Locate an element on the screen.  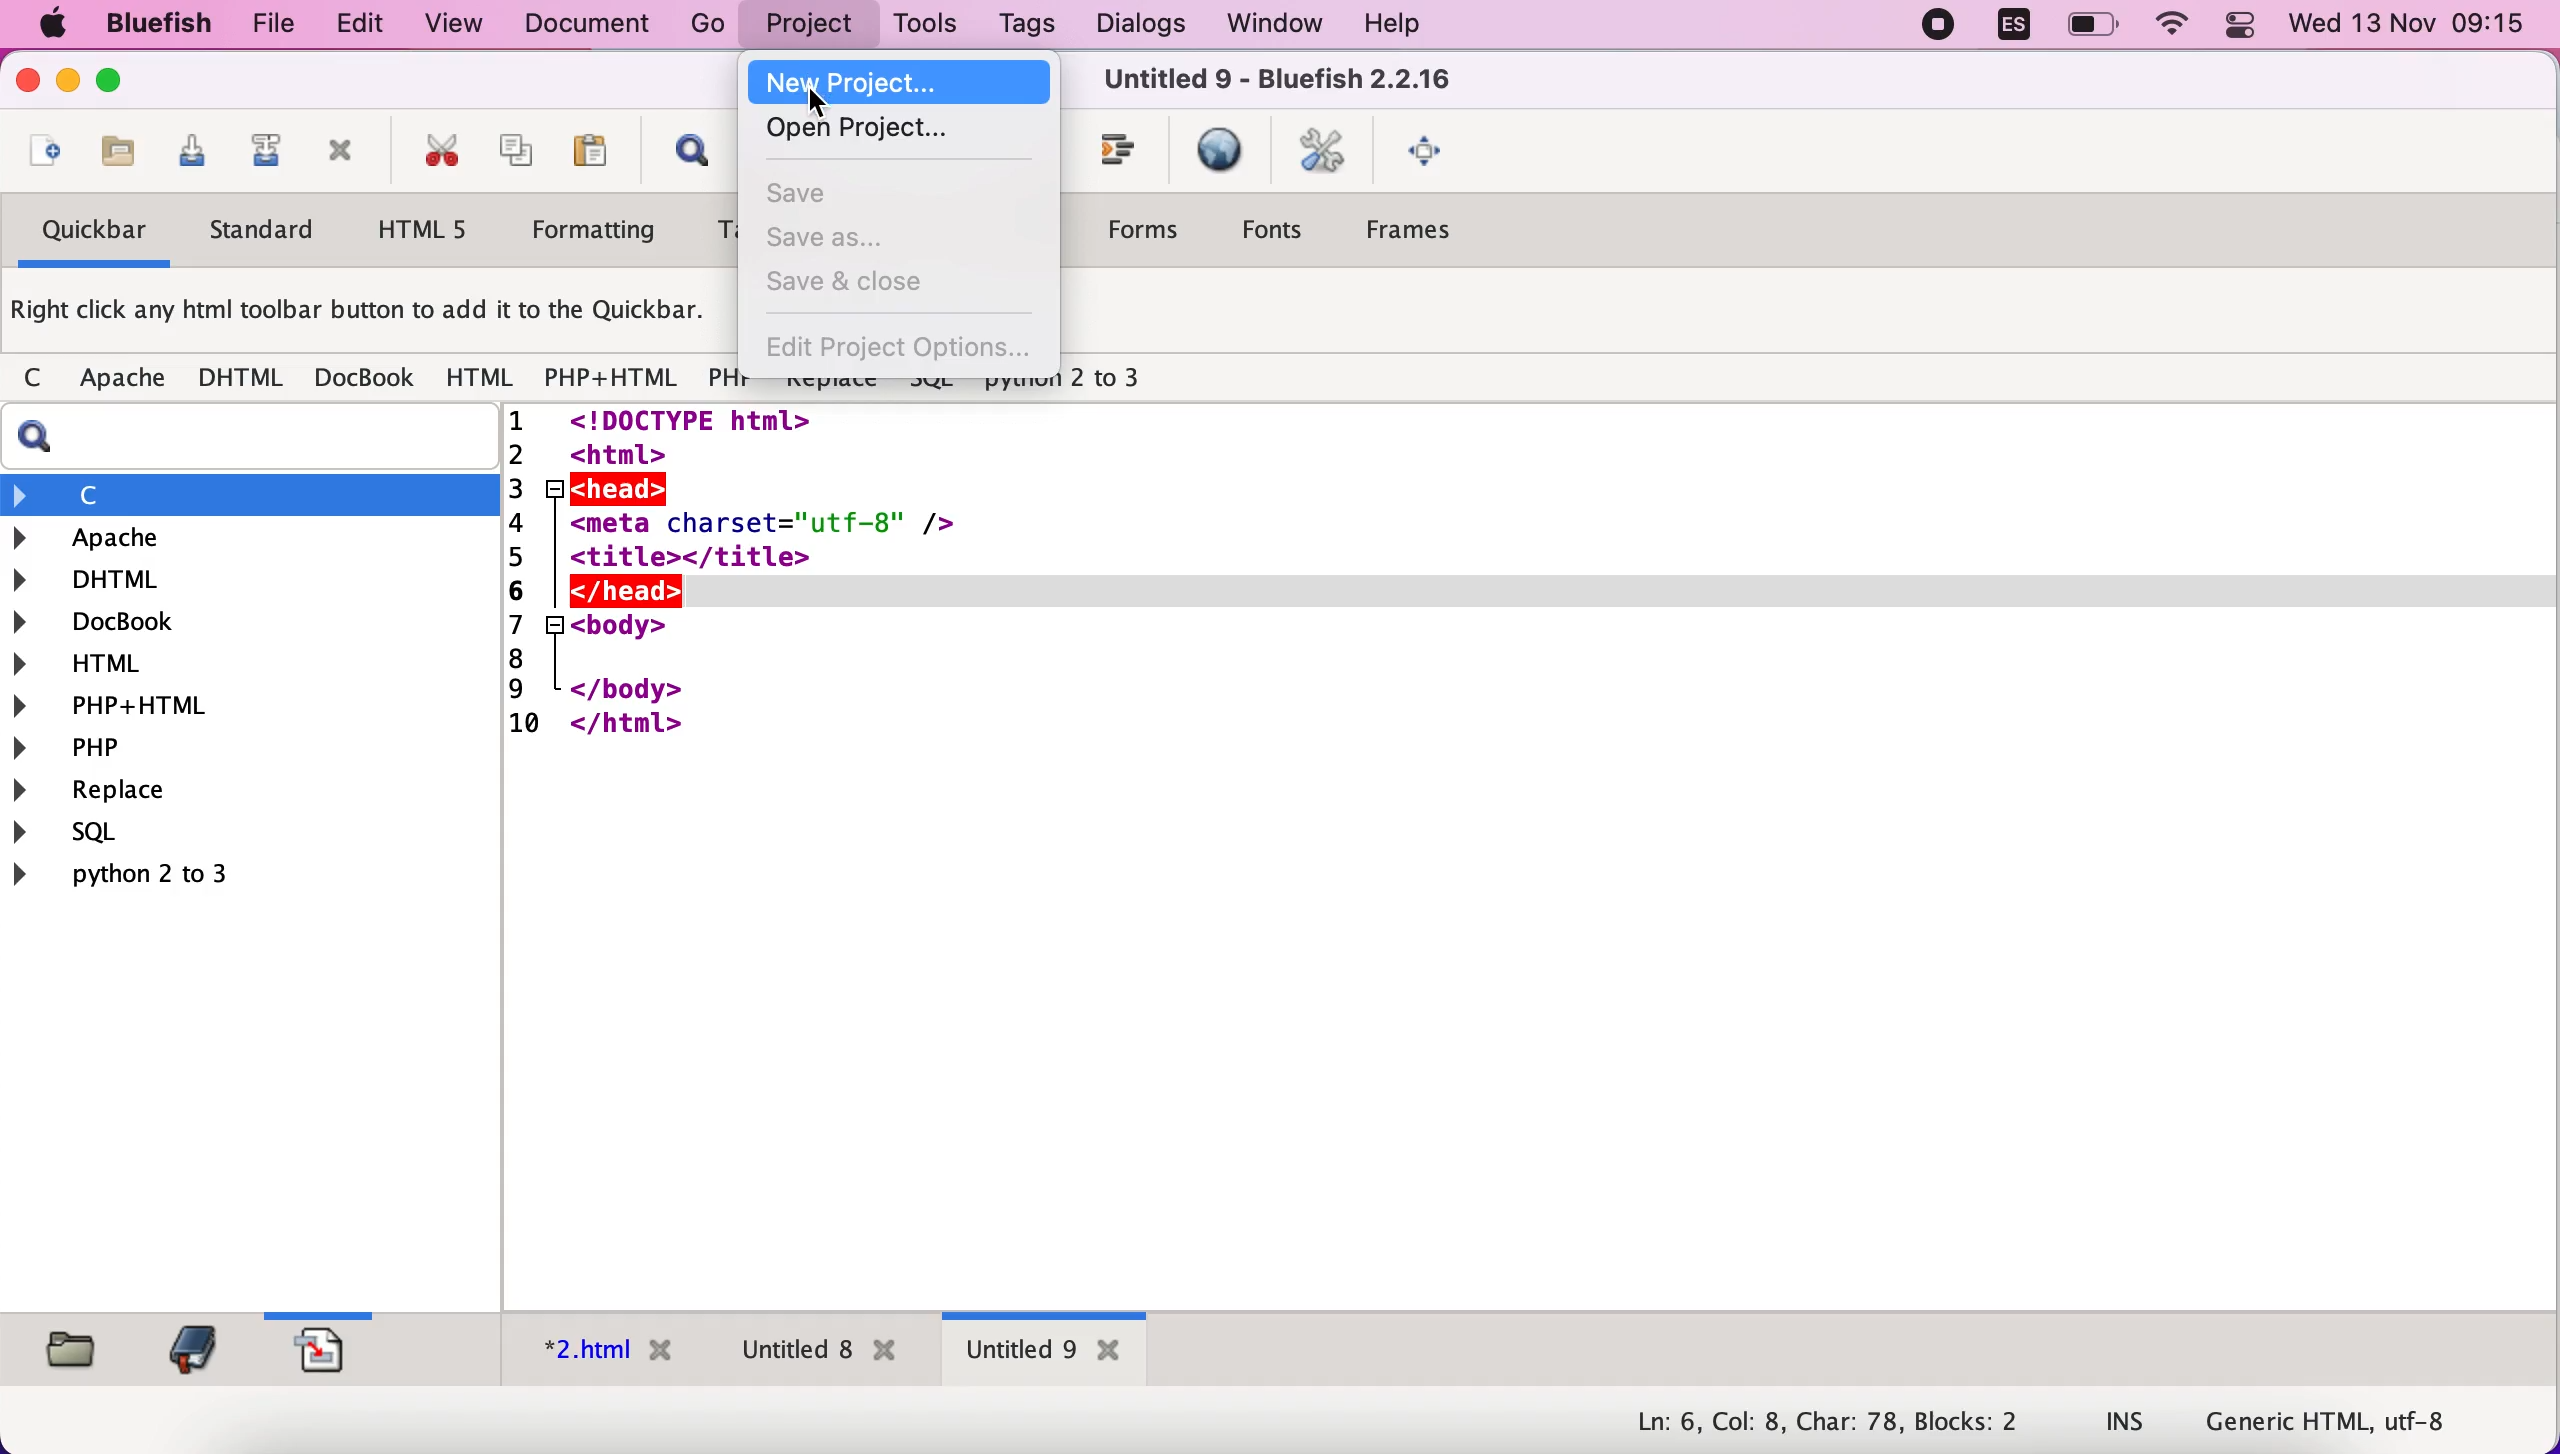
window is located at coordinates (1267, 24).